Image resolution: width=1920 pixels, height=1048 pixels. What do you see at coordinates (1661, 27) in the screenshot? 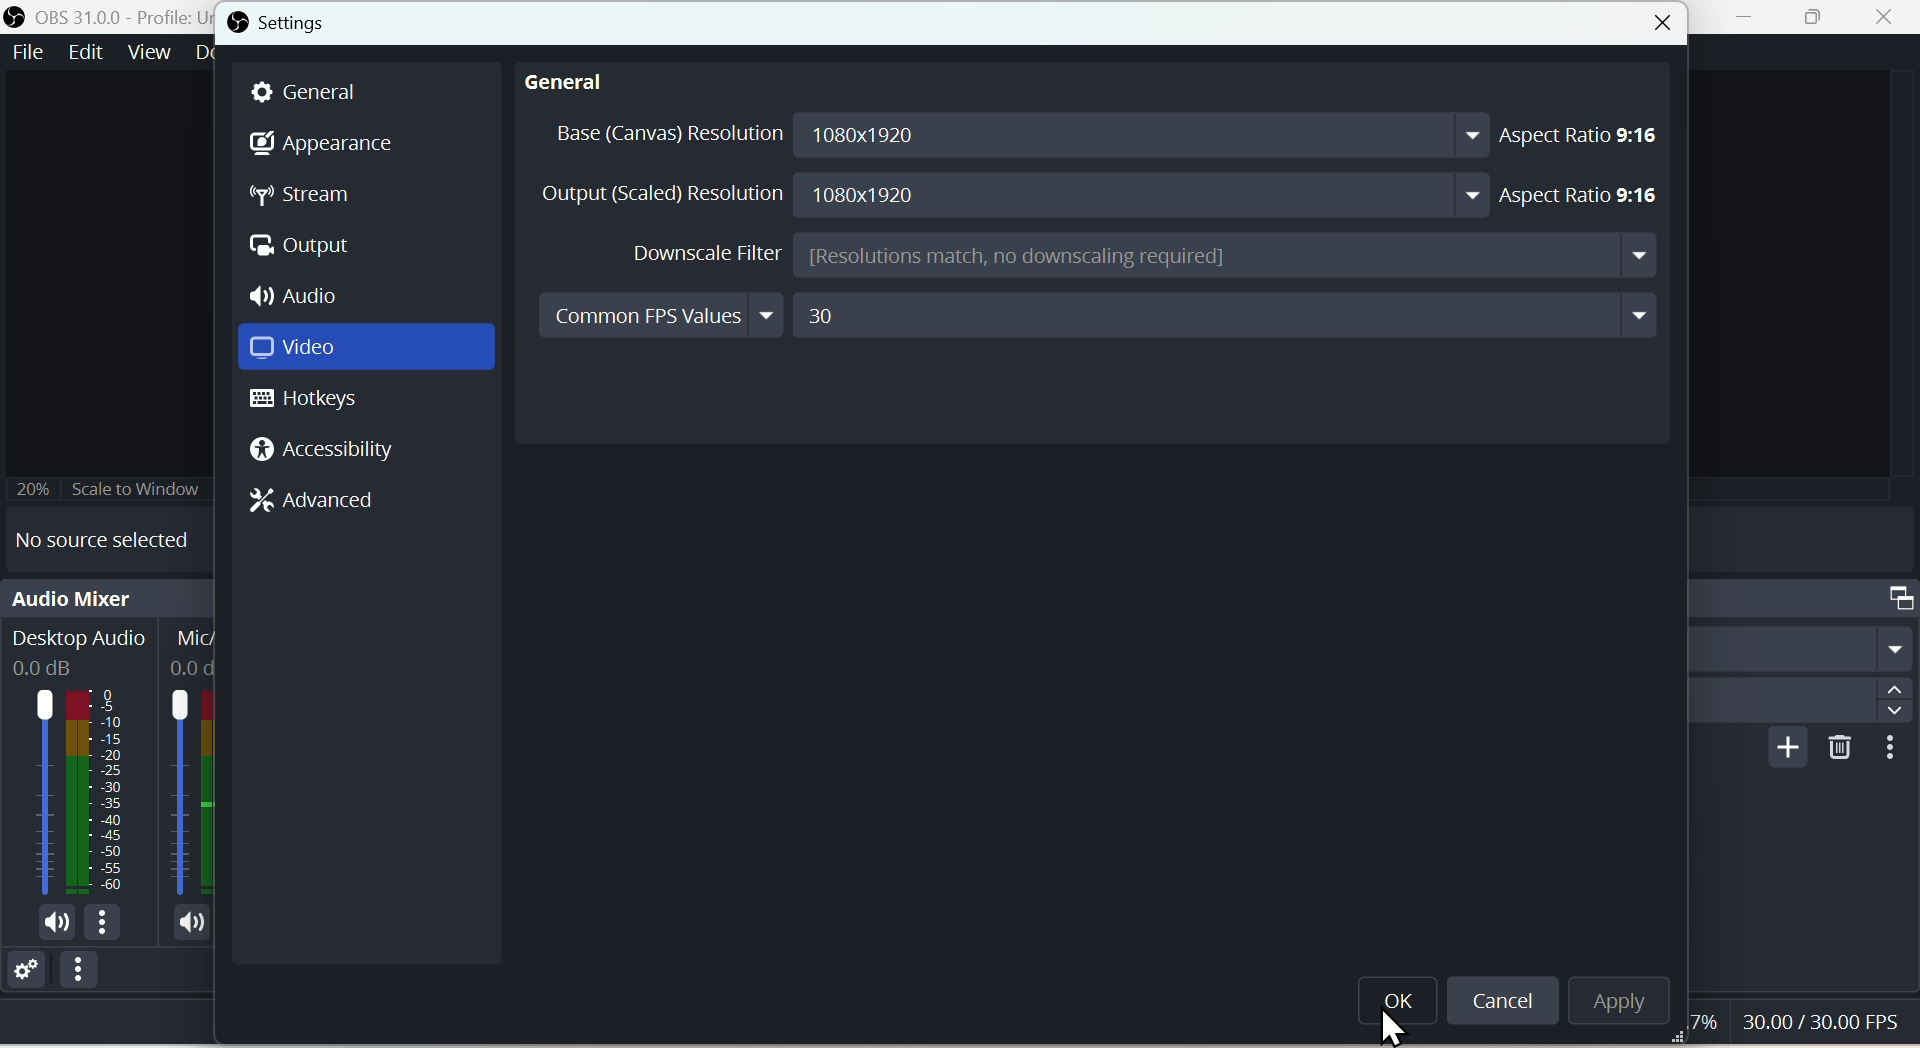
I see `Close` at bounding box center [1661, 27].